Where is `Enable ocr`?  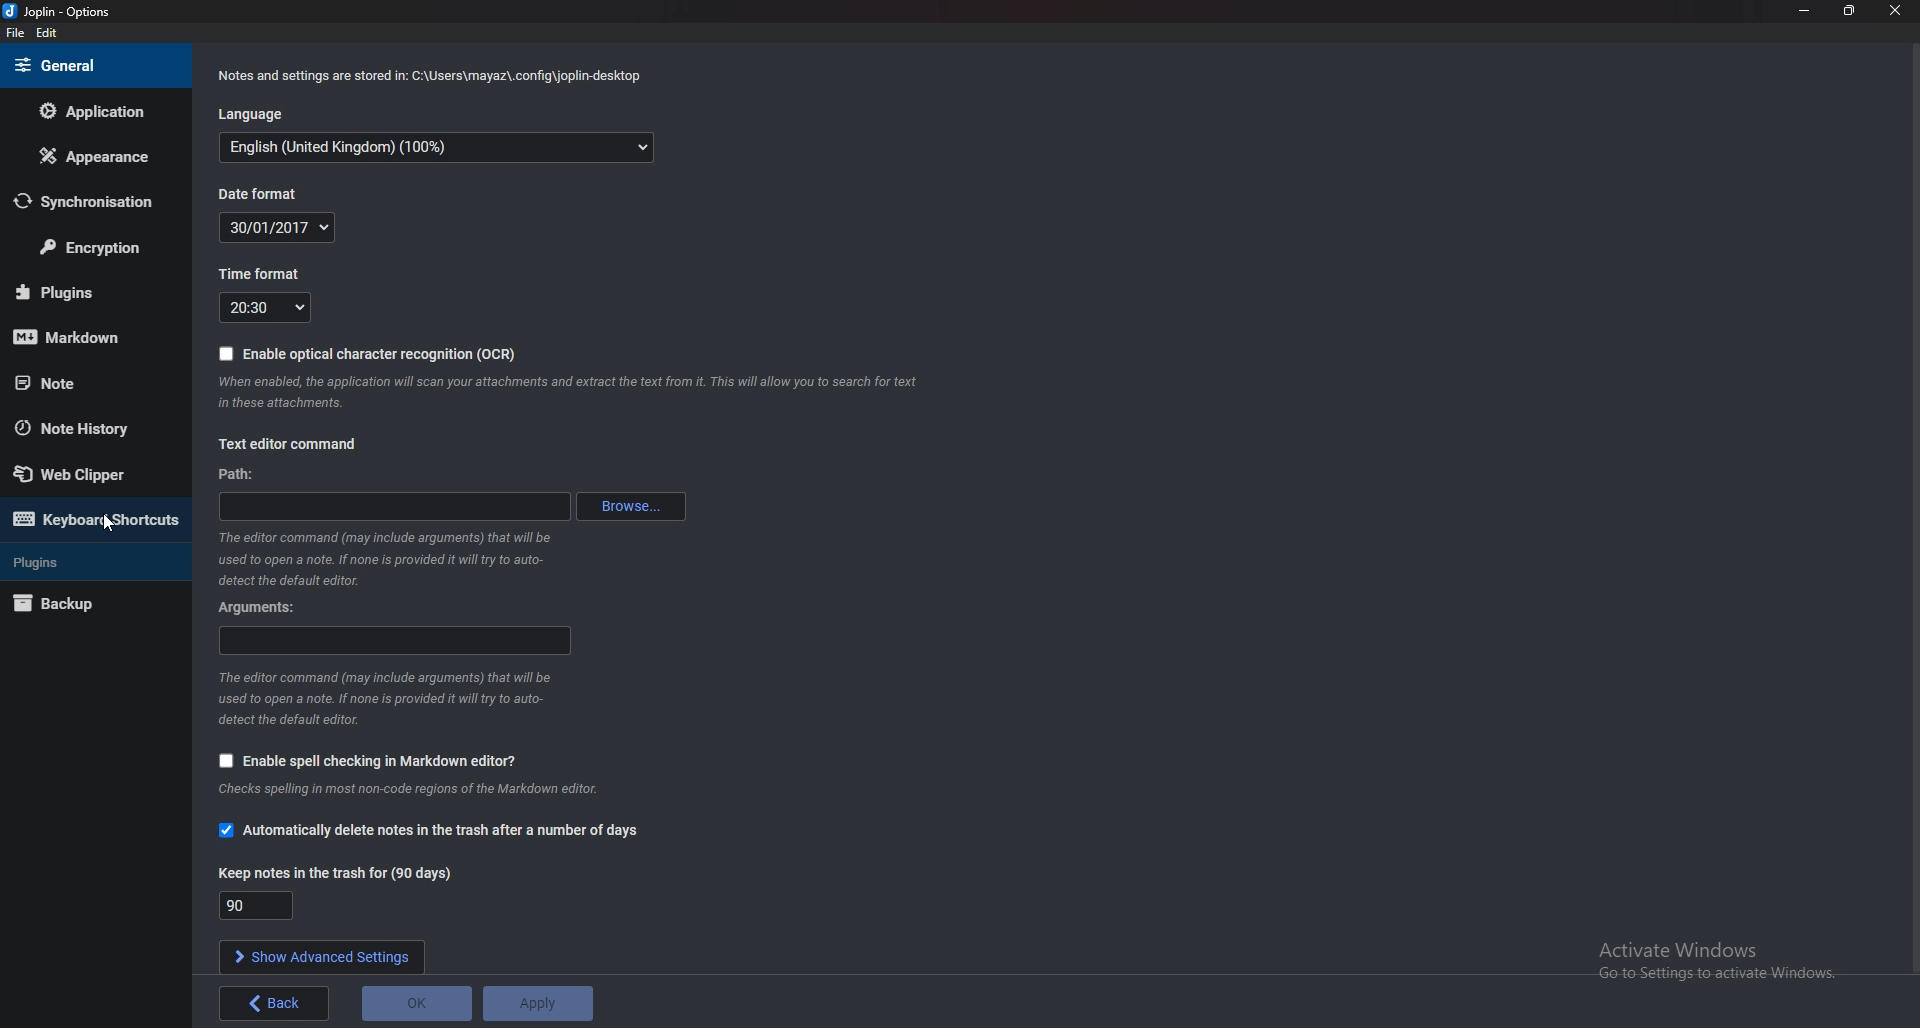 Enable ocr is located at coordinates (375, 352).